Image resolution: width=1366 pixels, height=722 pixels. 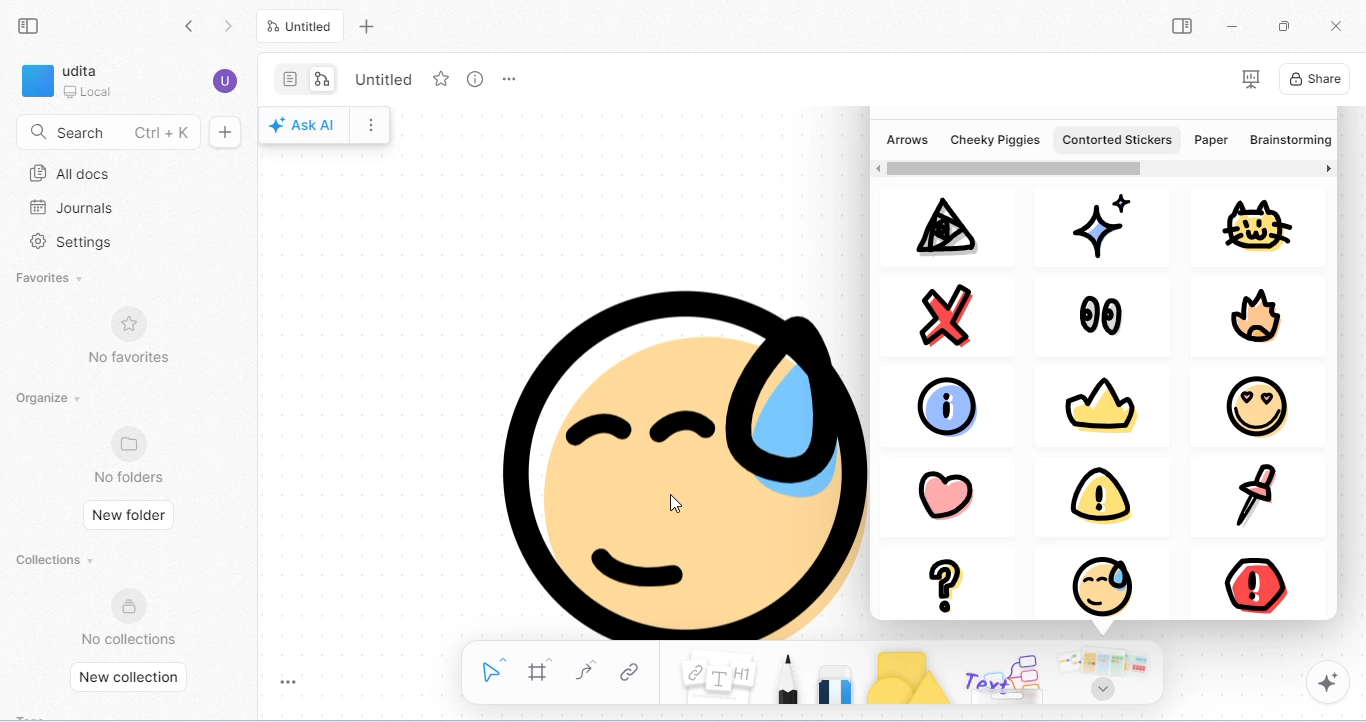 What do you see at coordinates (509, 79) in the screenshot?
I see `rename and more` at bounding box center [509, 79].